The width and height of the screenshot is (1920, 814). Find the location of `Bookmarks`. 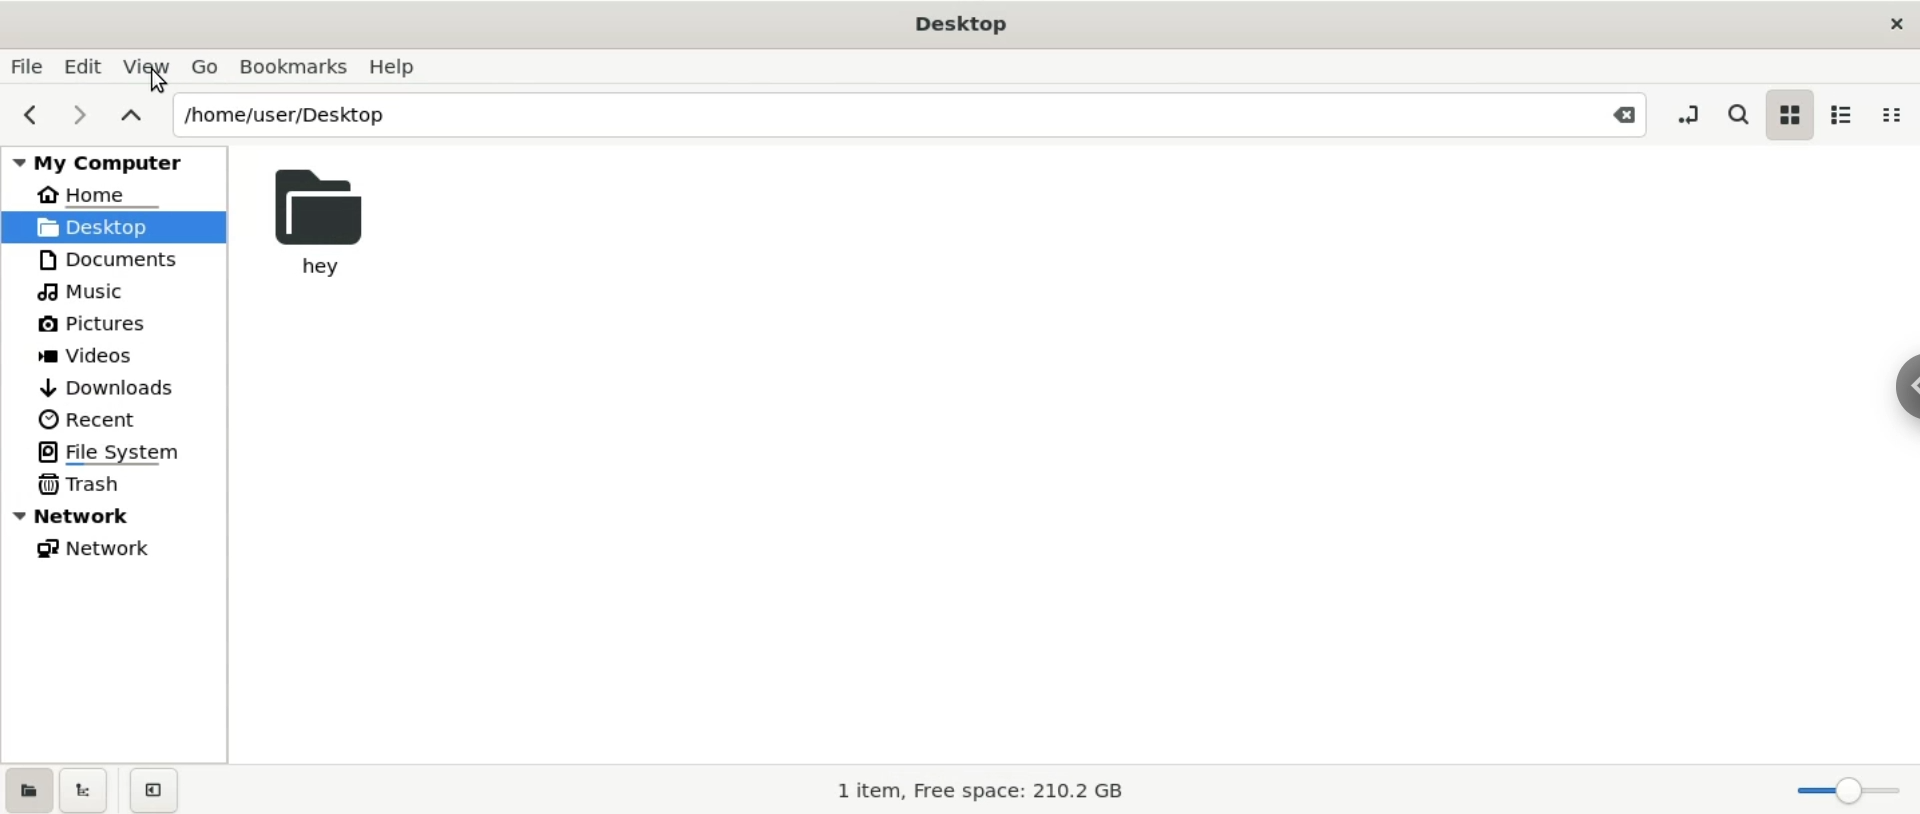

Bookmarks is located at coordinates (295, 67).